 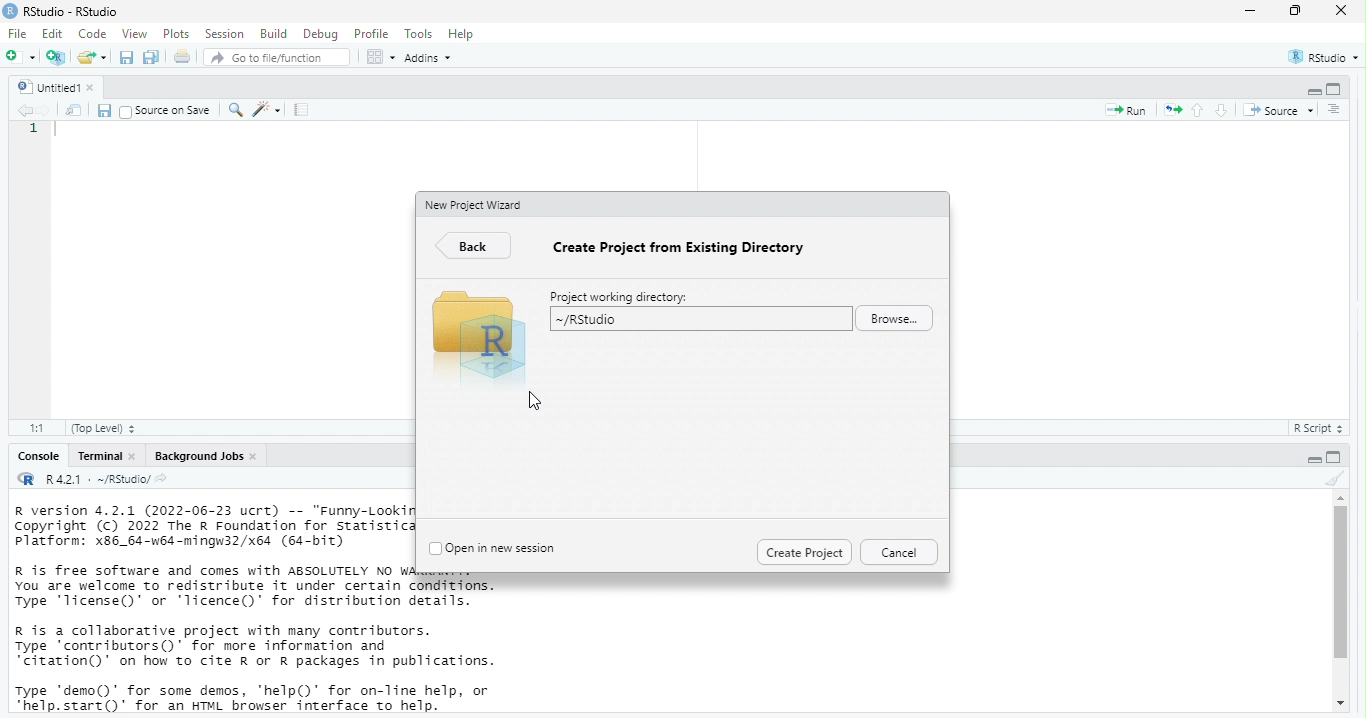 What do you see at coordinates (472, 248) in the screenshot?
I see `back` at bounding box center [472, 248].